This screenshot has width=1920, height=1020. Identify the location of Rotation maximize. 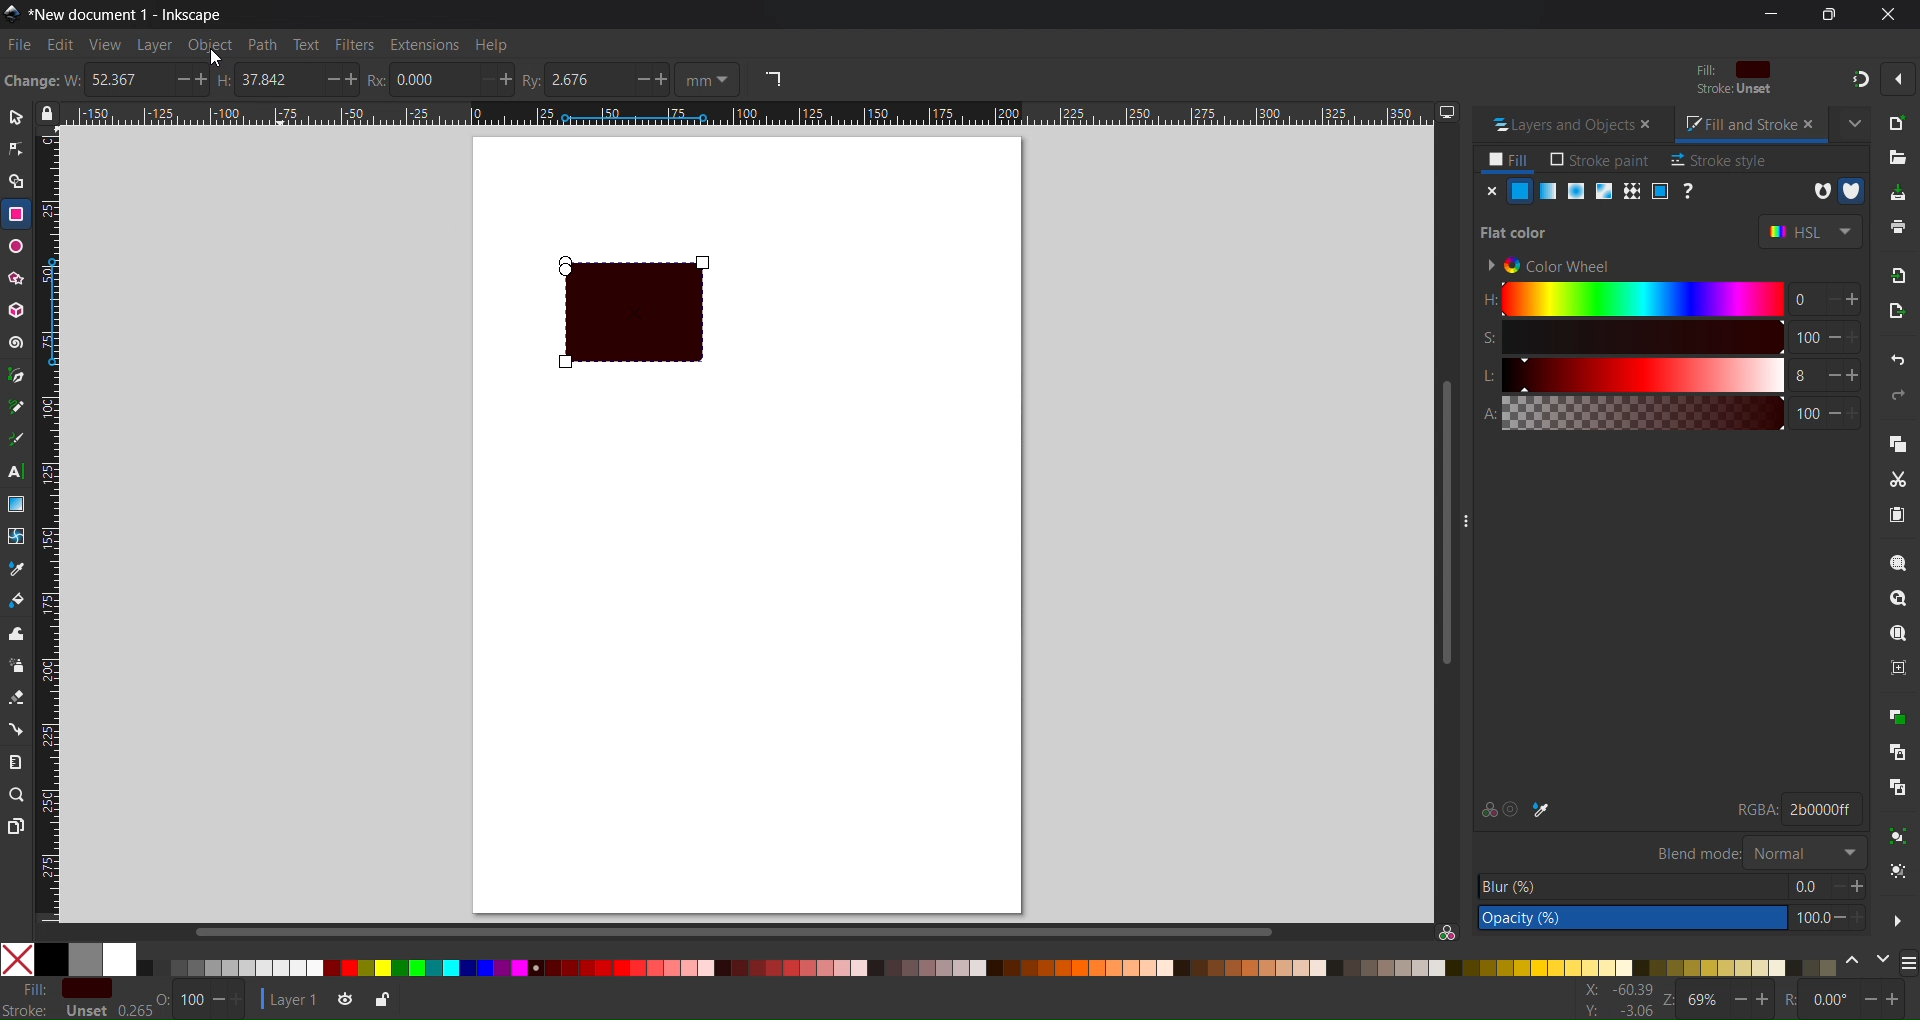
(1896, 1000).